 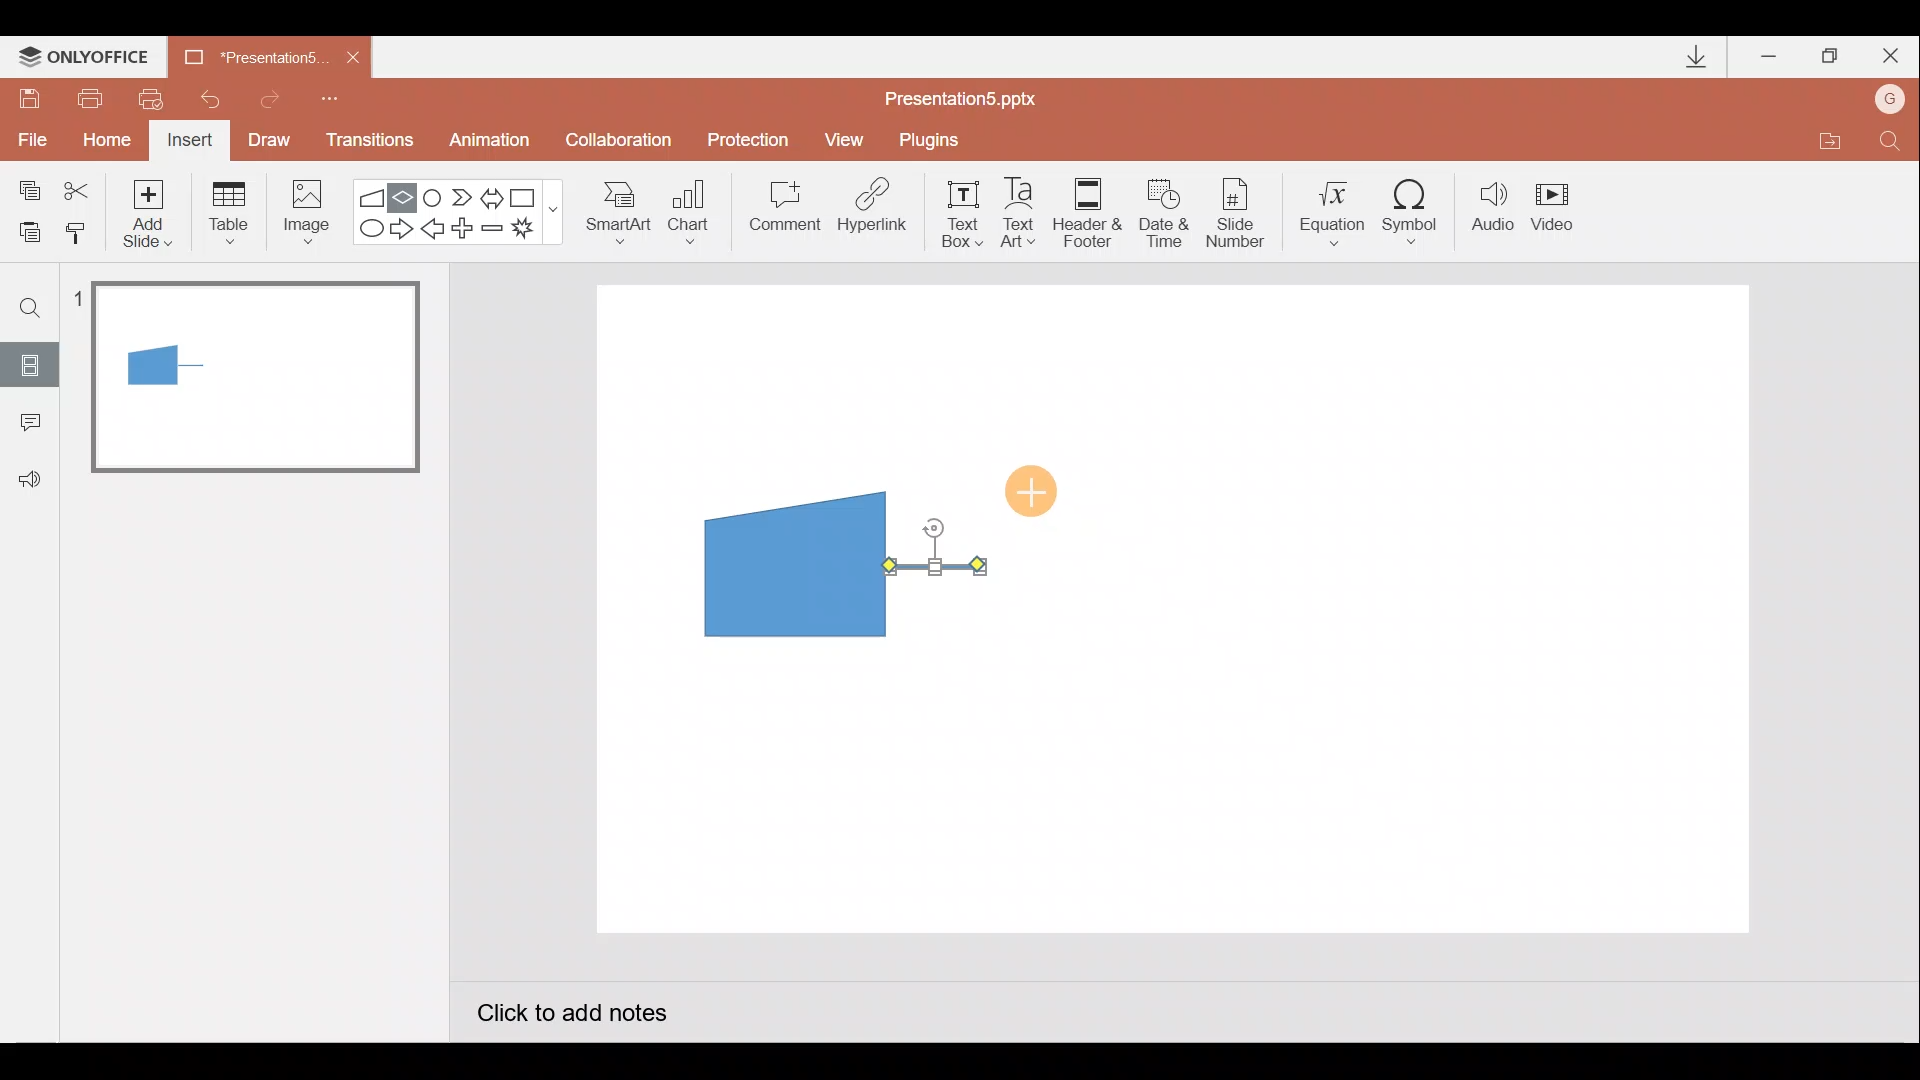 I want to click on Insert, so click(x=187, y=143).